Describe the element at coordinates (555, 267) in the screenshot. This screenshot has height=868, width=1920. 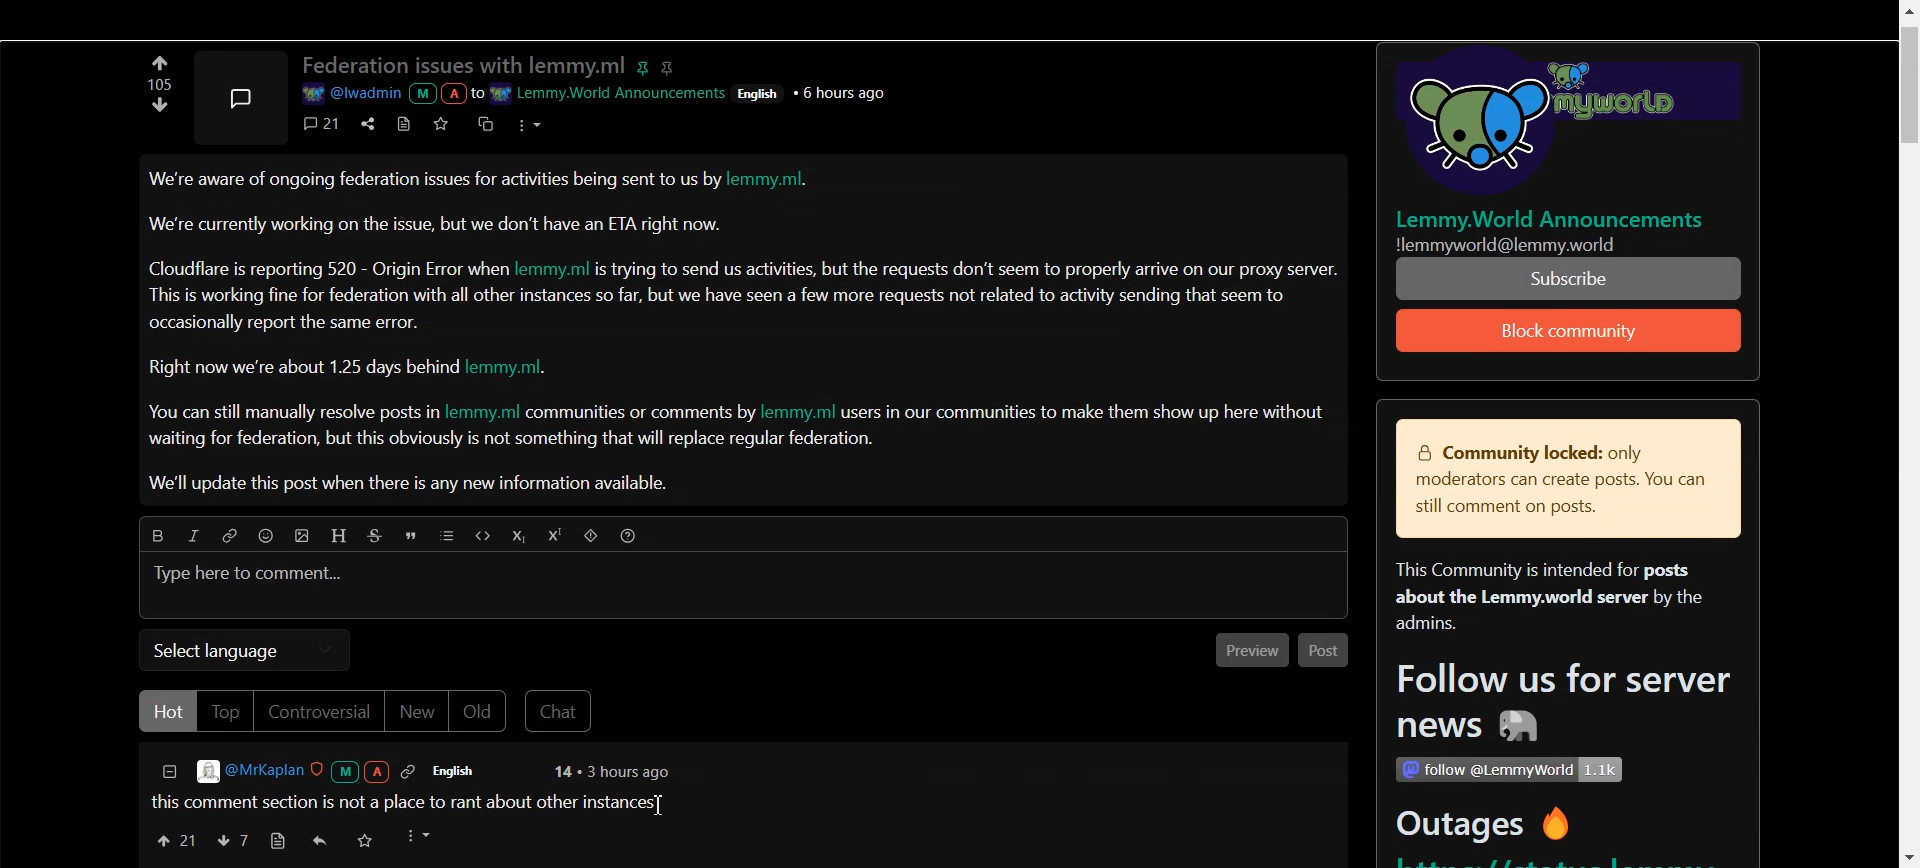
I see `lemmy.ml` at that location.